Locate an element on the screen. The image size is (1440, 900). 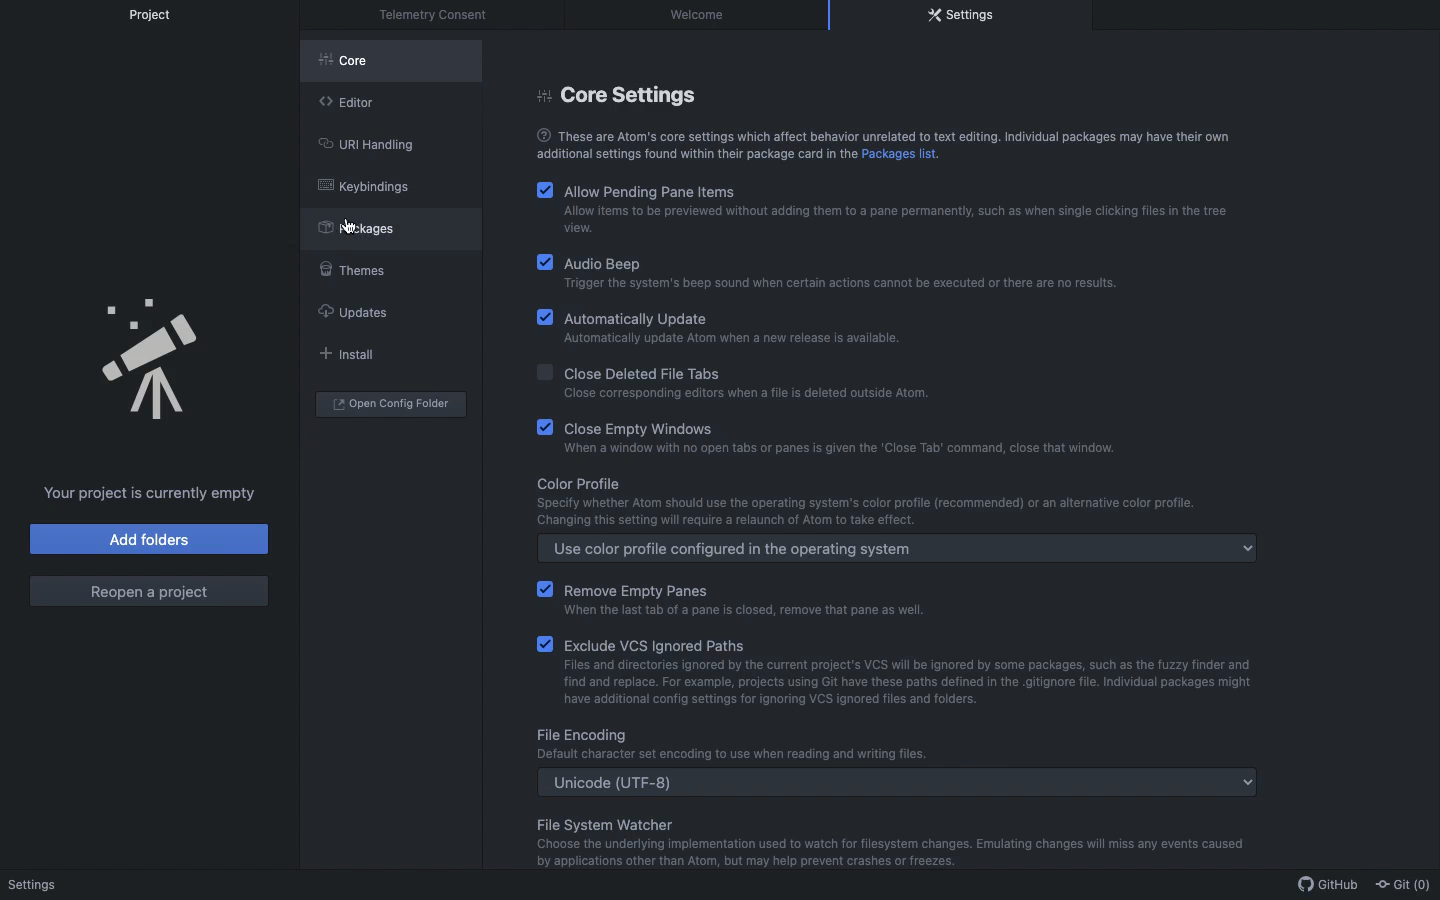
Telemetry consent is located at coordinates (439, 15).